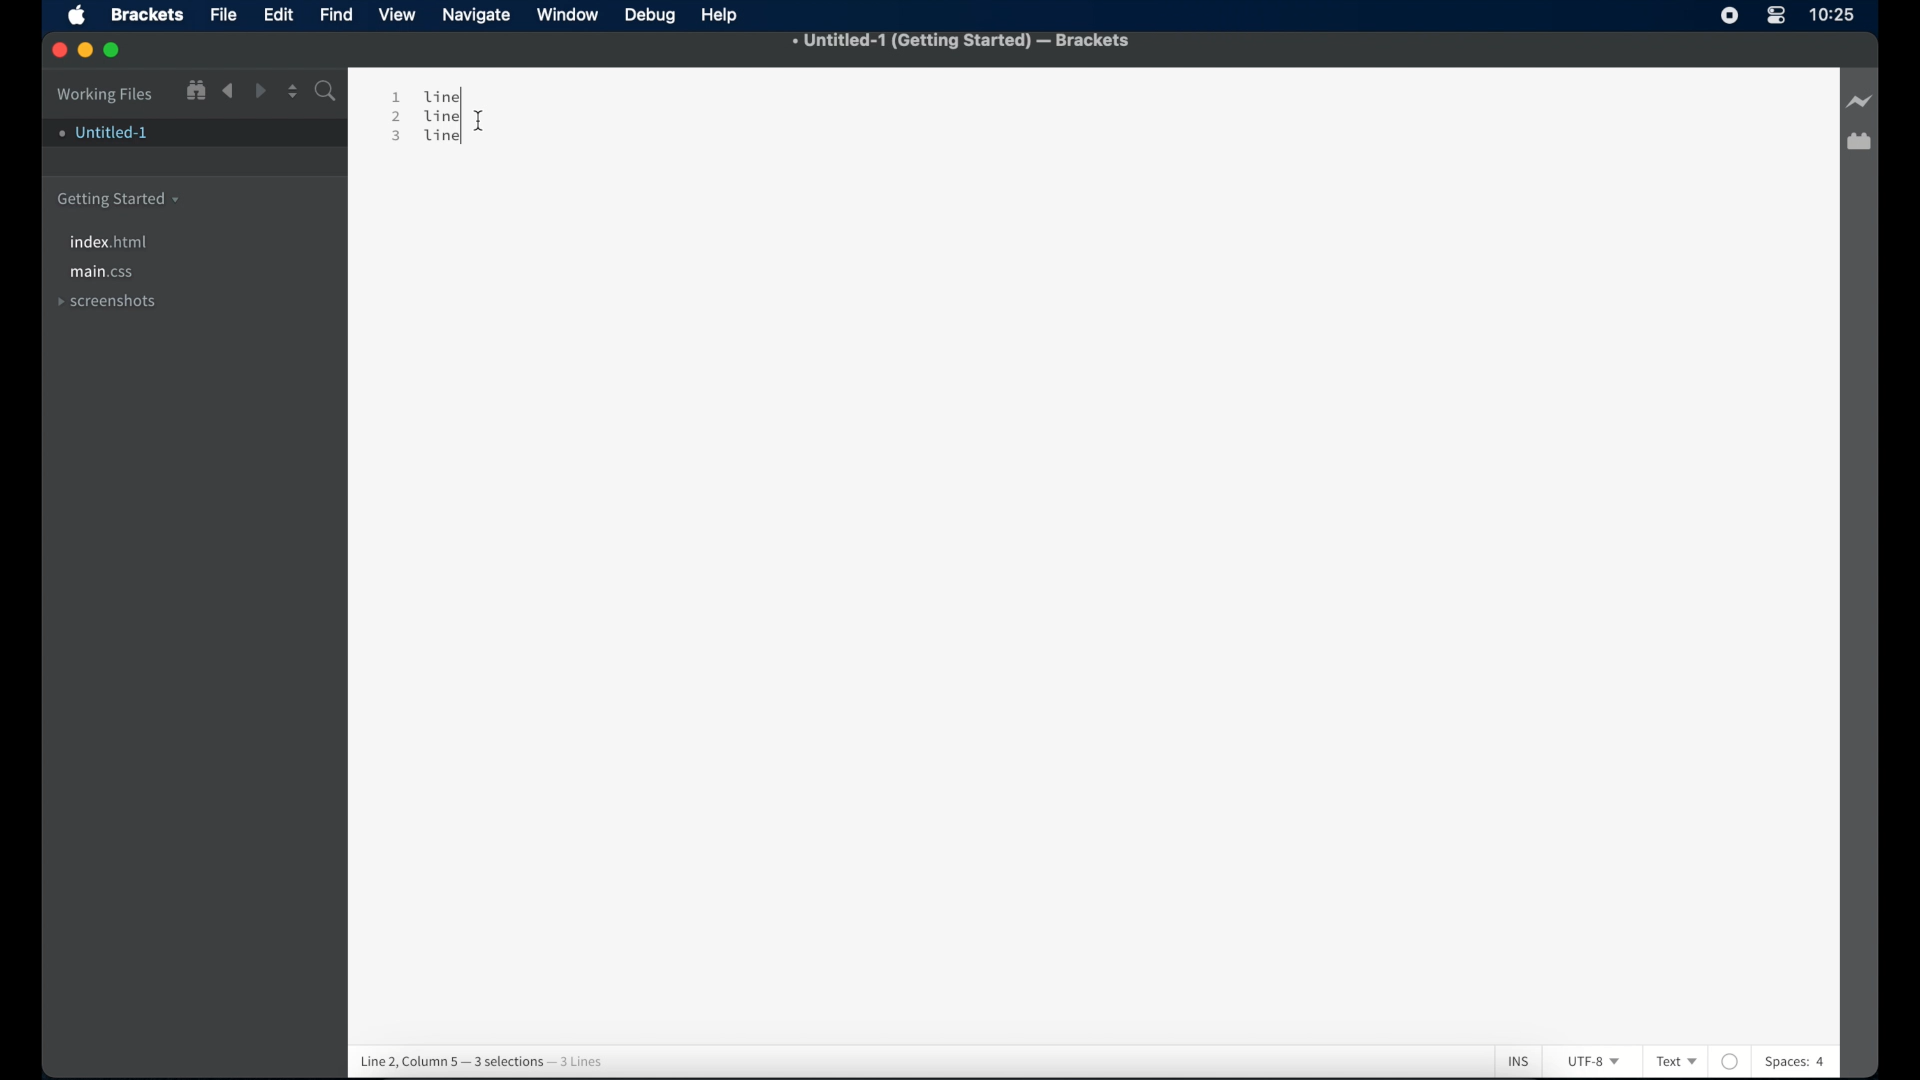 Image resolution: width=1920 pixels, height=1080 pixels. What do you see at coordinates (224, 15) in the screenshot?
I see `file` at bounding box center [224, 15].